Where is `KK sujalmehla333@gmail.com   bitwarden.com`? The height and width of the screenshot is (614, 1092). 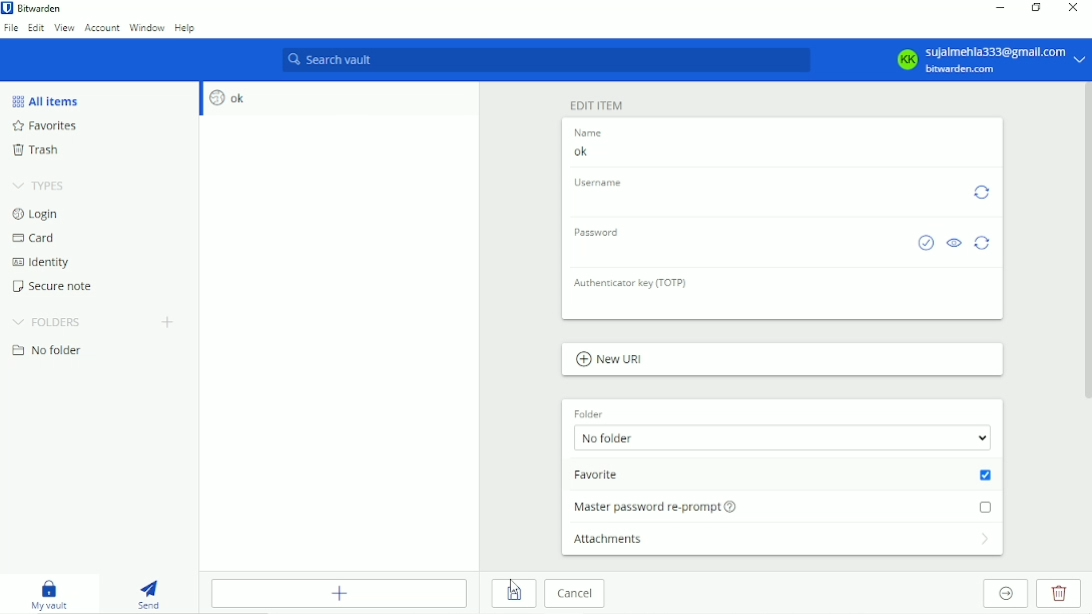 KK sujalmehla333@gmail.com   bitwarden.com is located at coordinates (988, 59).